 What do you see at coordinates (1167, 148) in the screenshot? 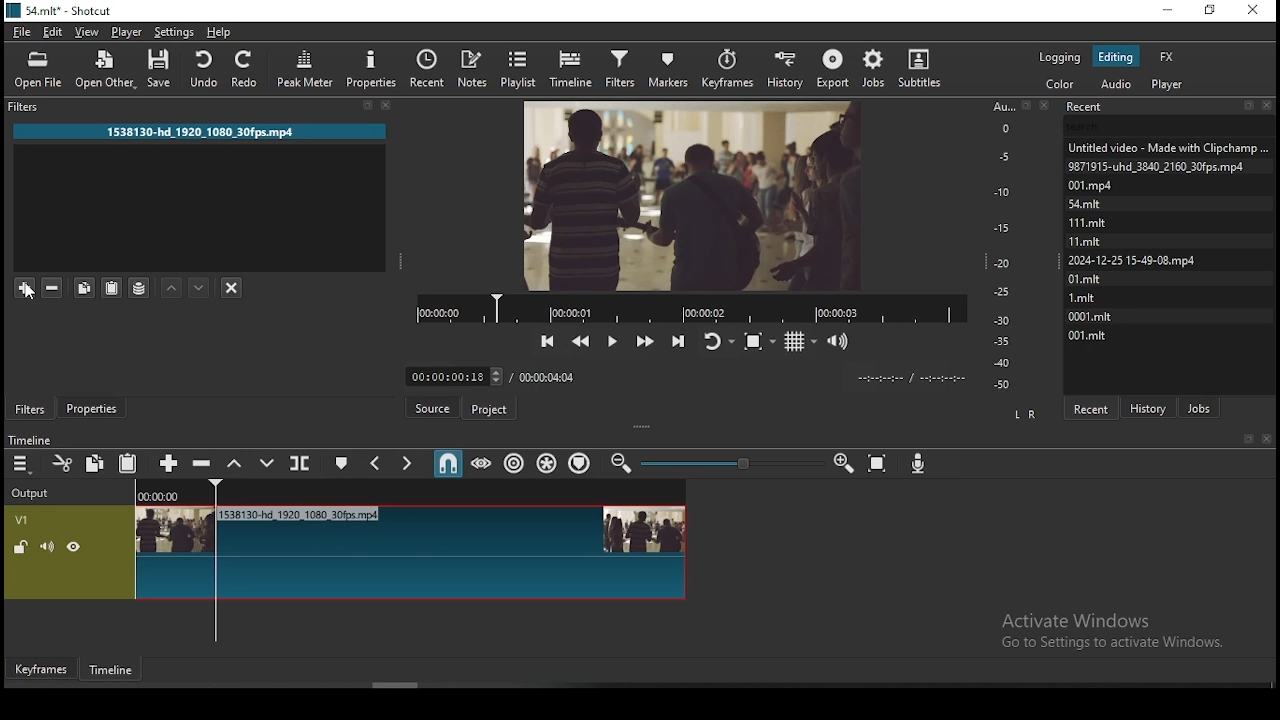
I see `Untitled video - Made with ClipChamp....` at bounding box center [1167, 148].